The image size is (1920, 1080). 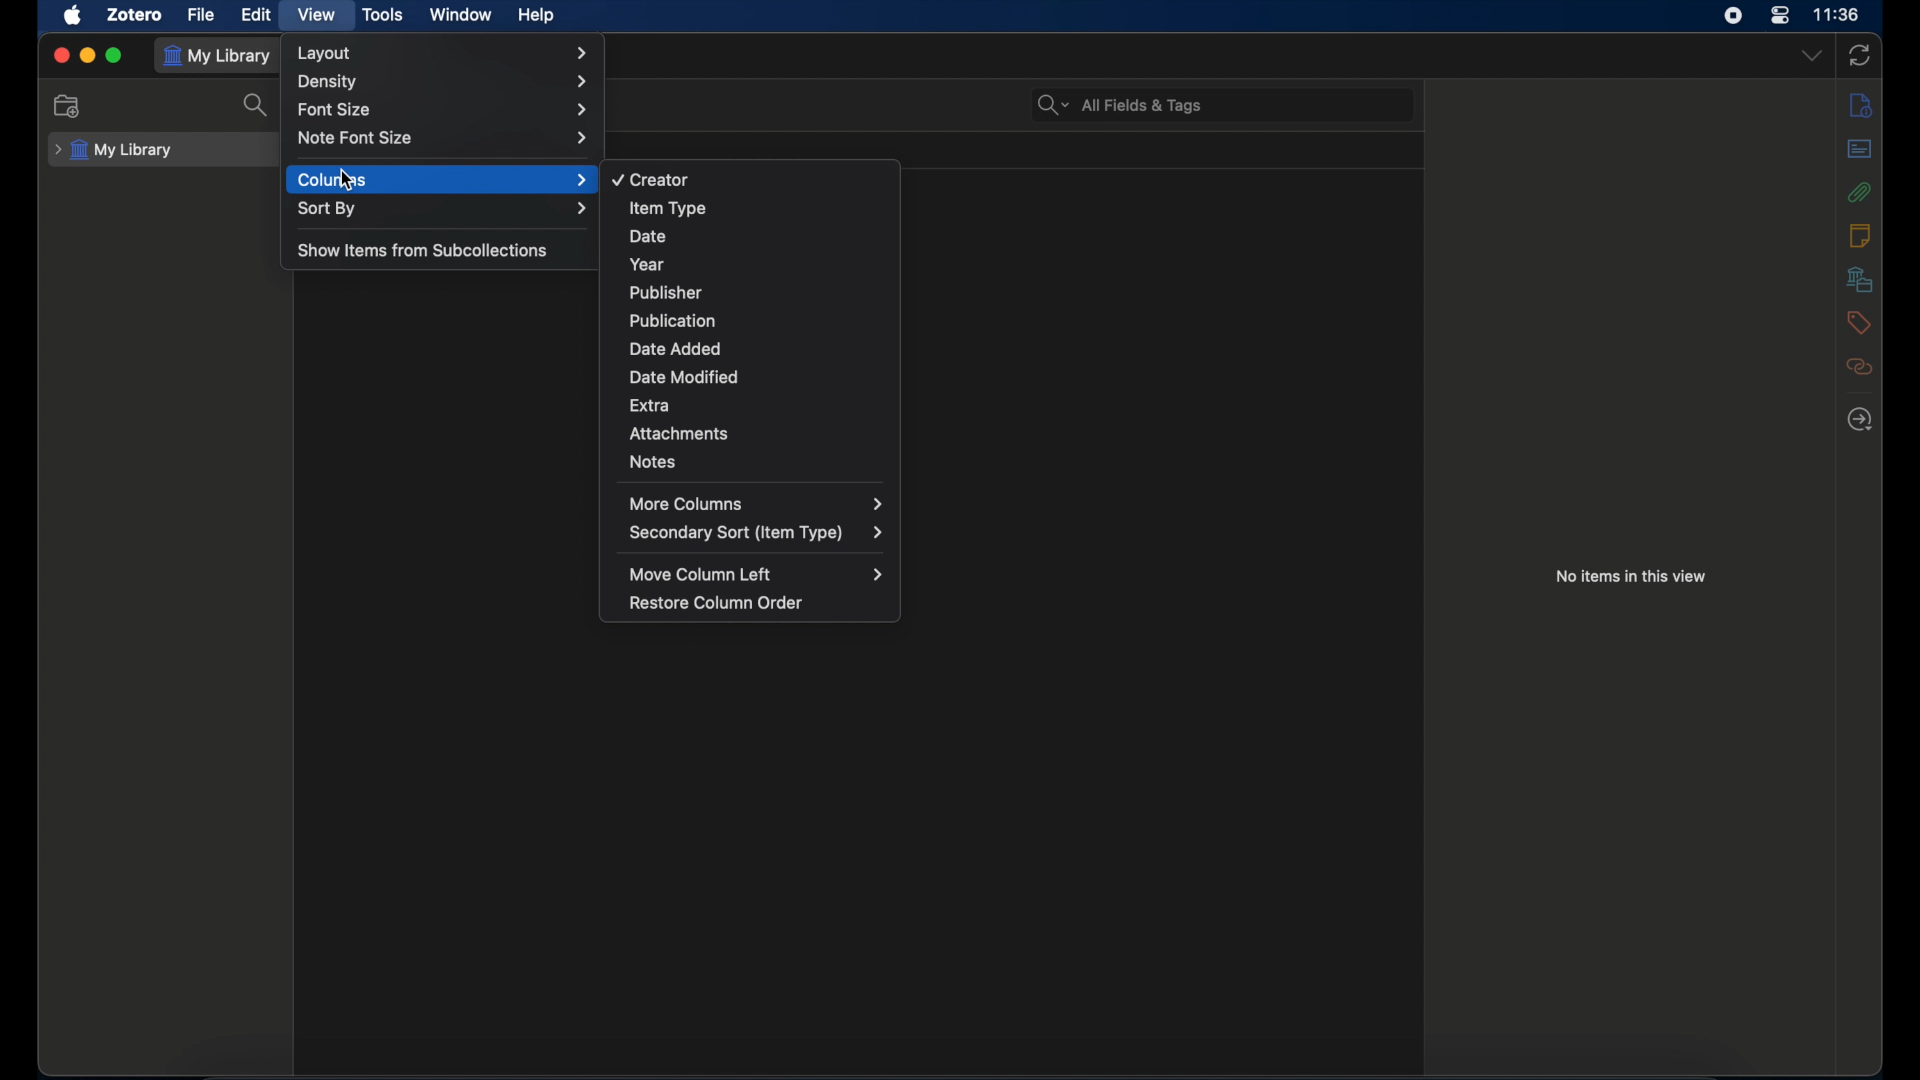 I want to click on columns, so click(x=444, y=180).